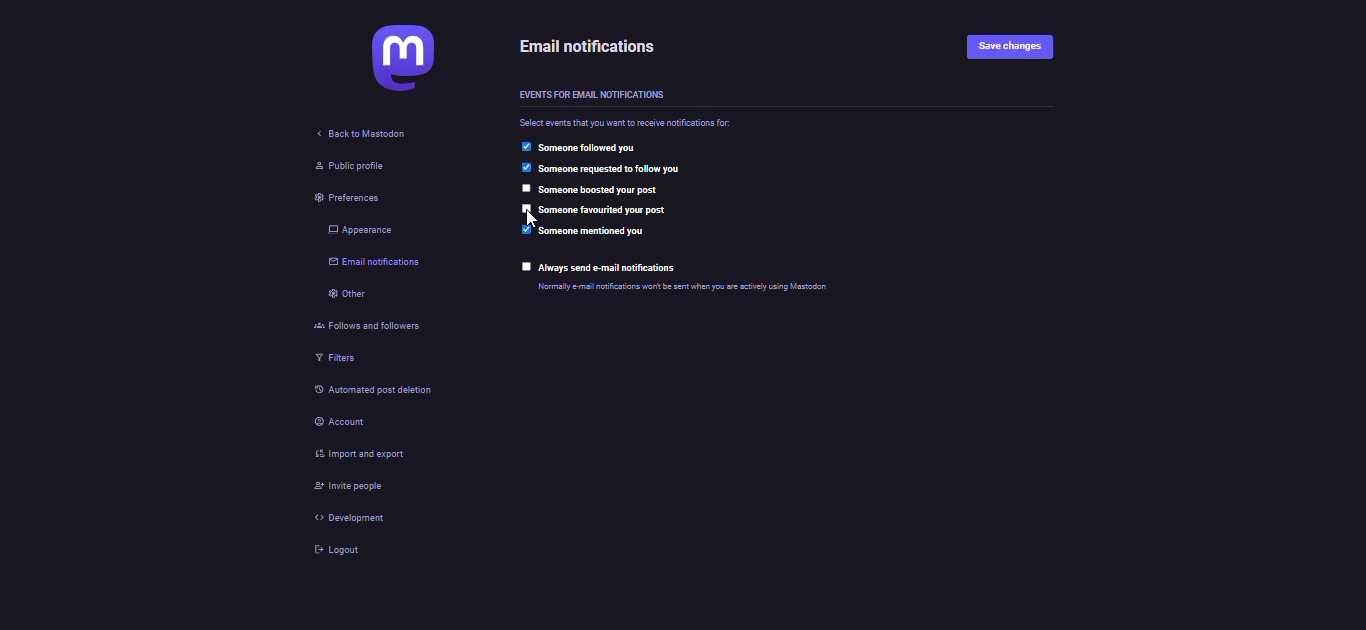 The image size is (1366, 630). What do you see at coordinates (592, 232) in the screenshot?
I see `someone mentioned you` at bounding box center [592, 232].